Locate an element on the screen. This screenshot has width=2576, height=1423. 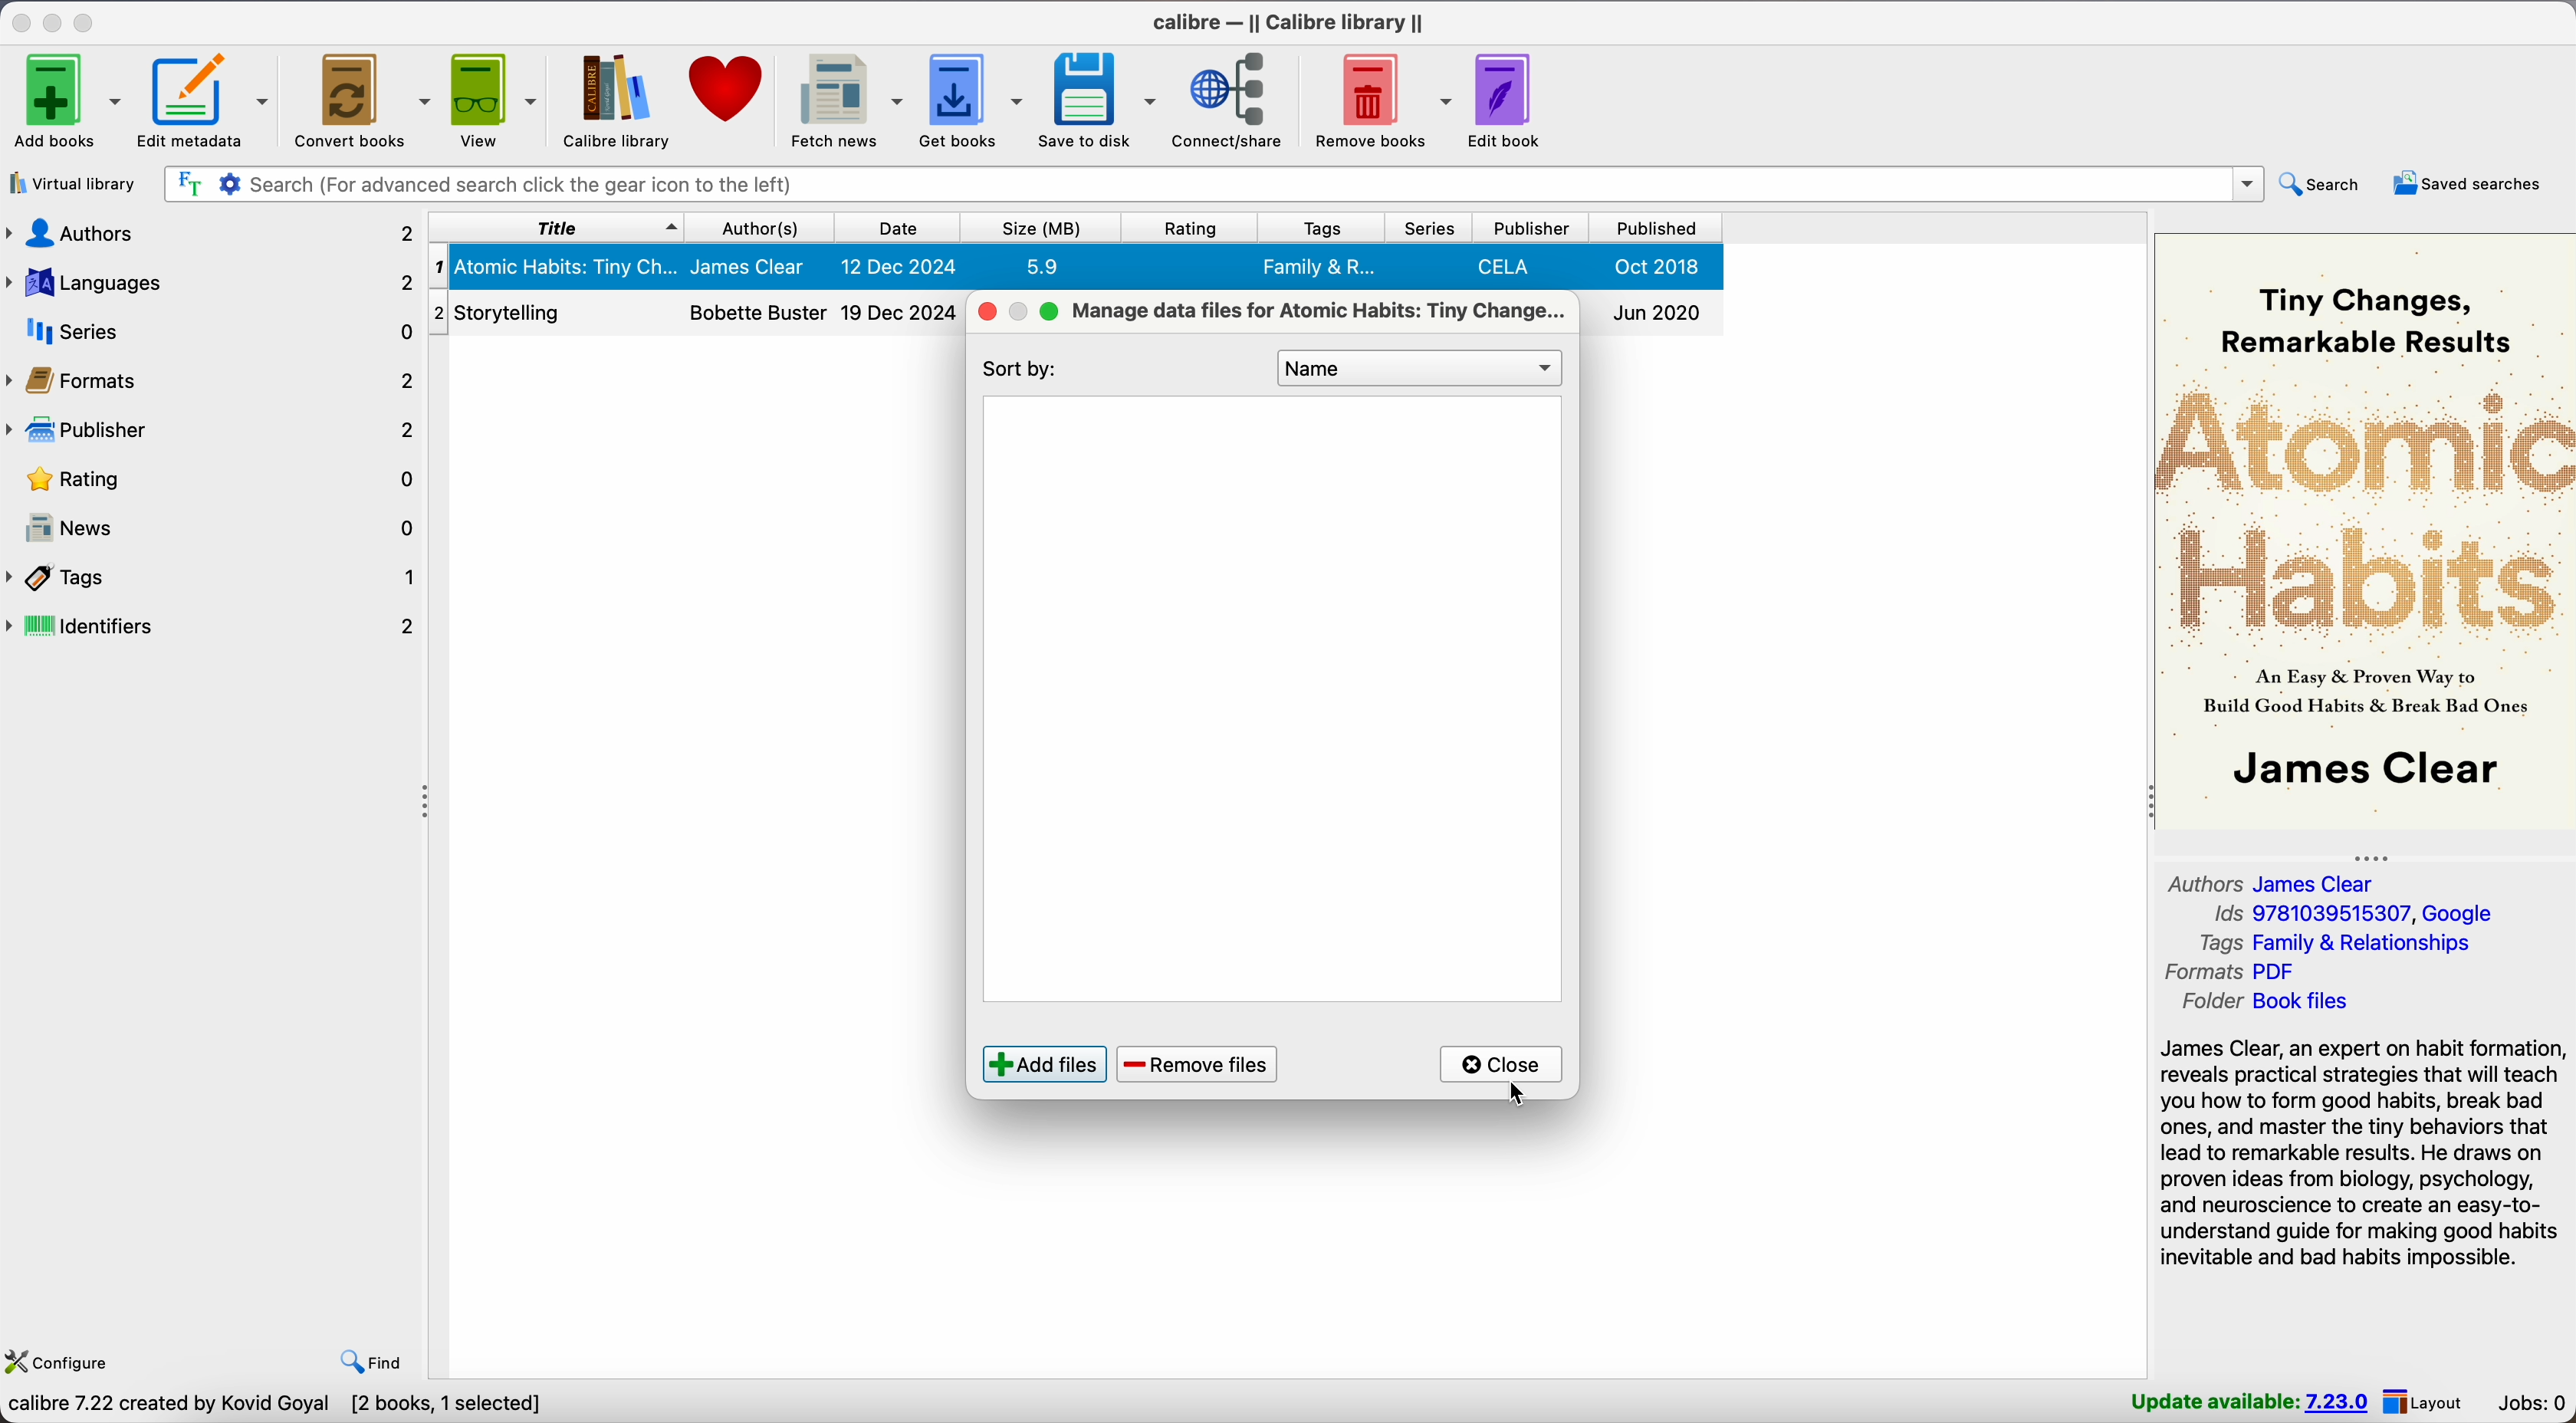
edit metadata is located at coordinates (208, 102).